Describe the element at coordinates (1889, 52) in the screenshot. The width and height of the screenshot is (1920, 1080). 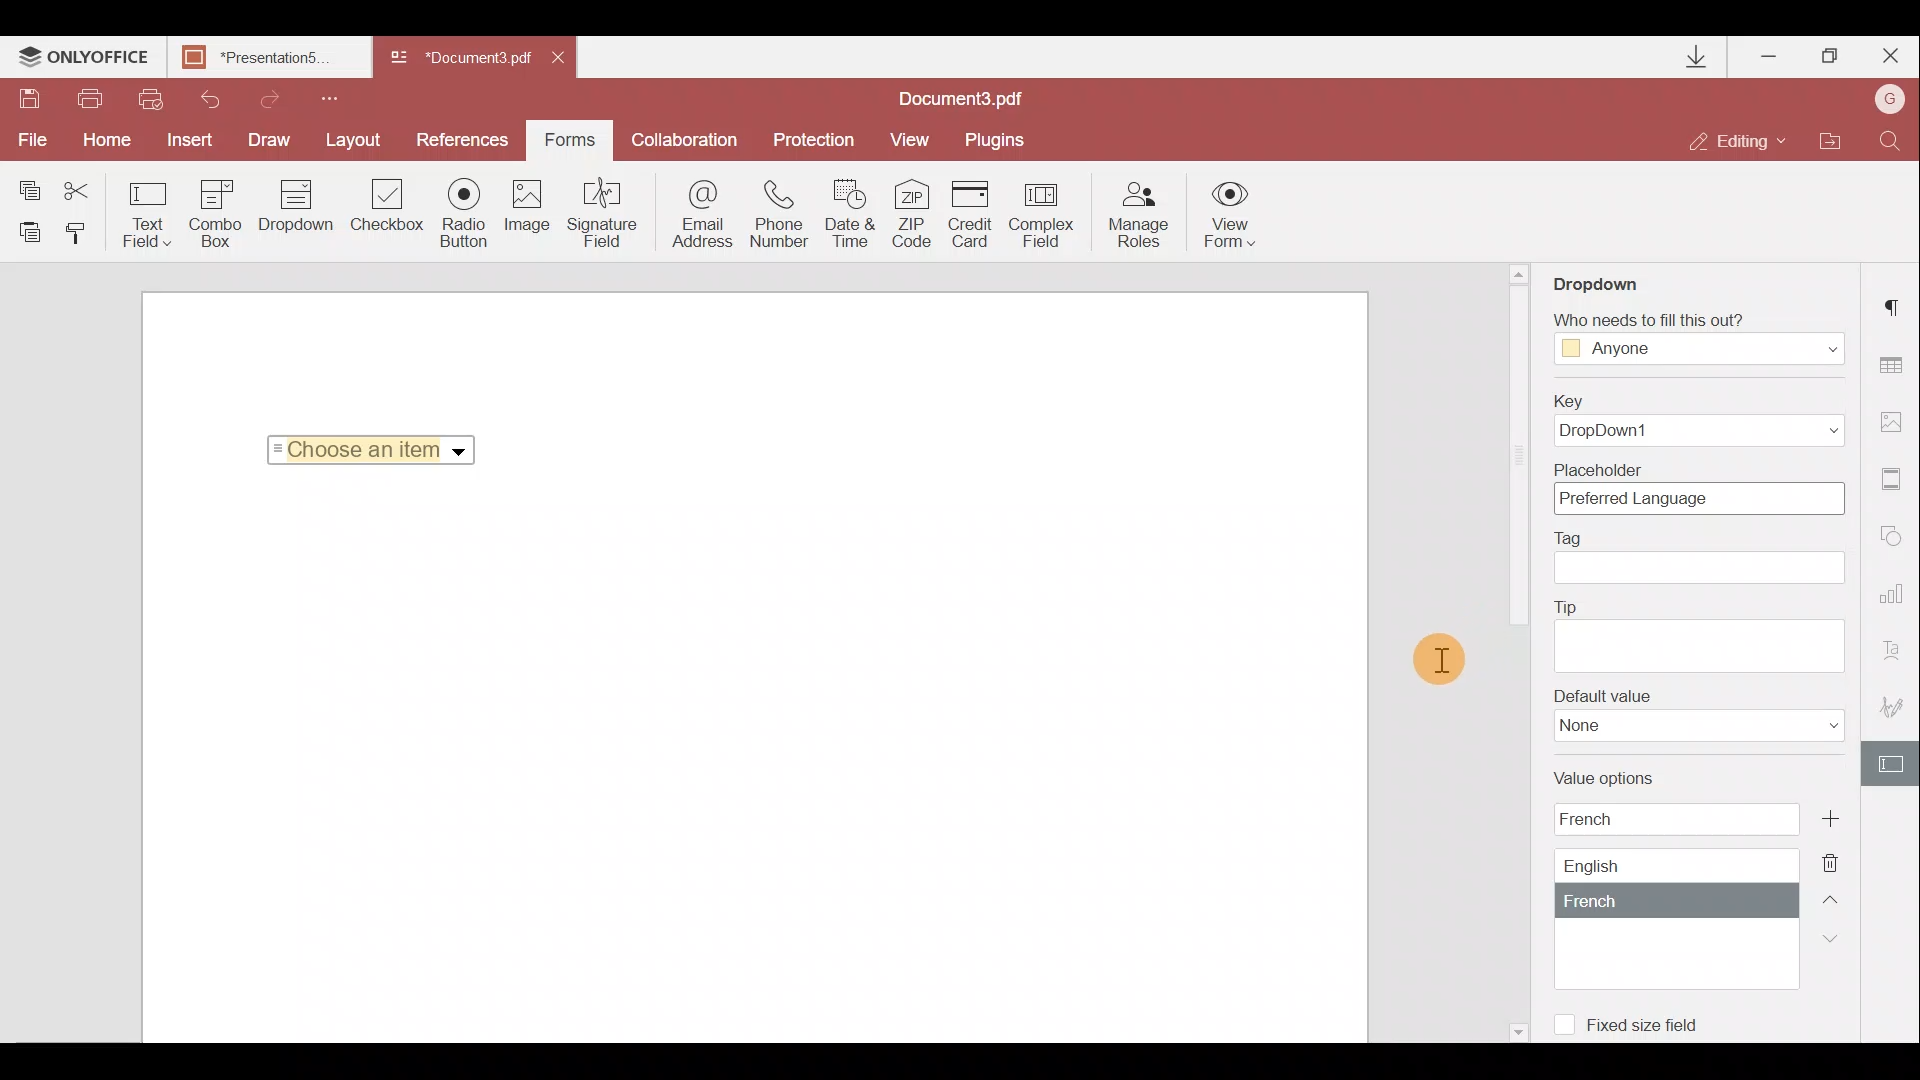
I see `Close` at that location.